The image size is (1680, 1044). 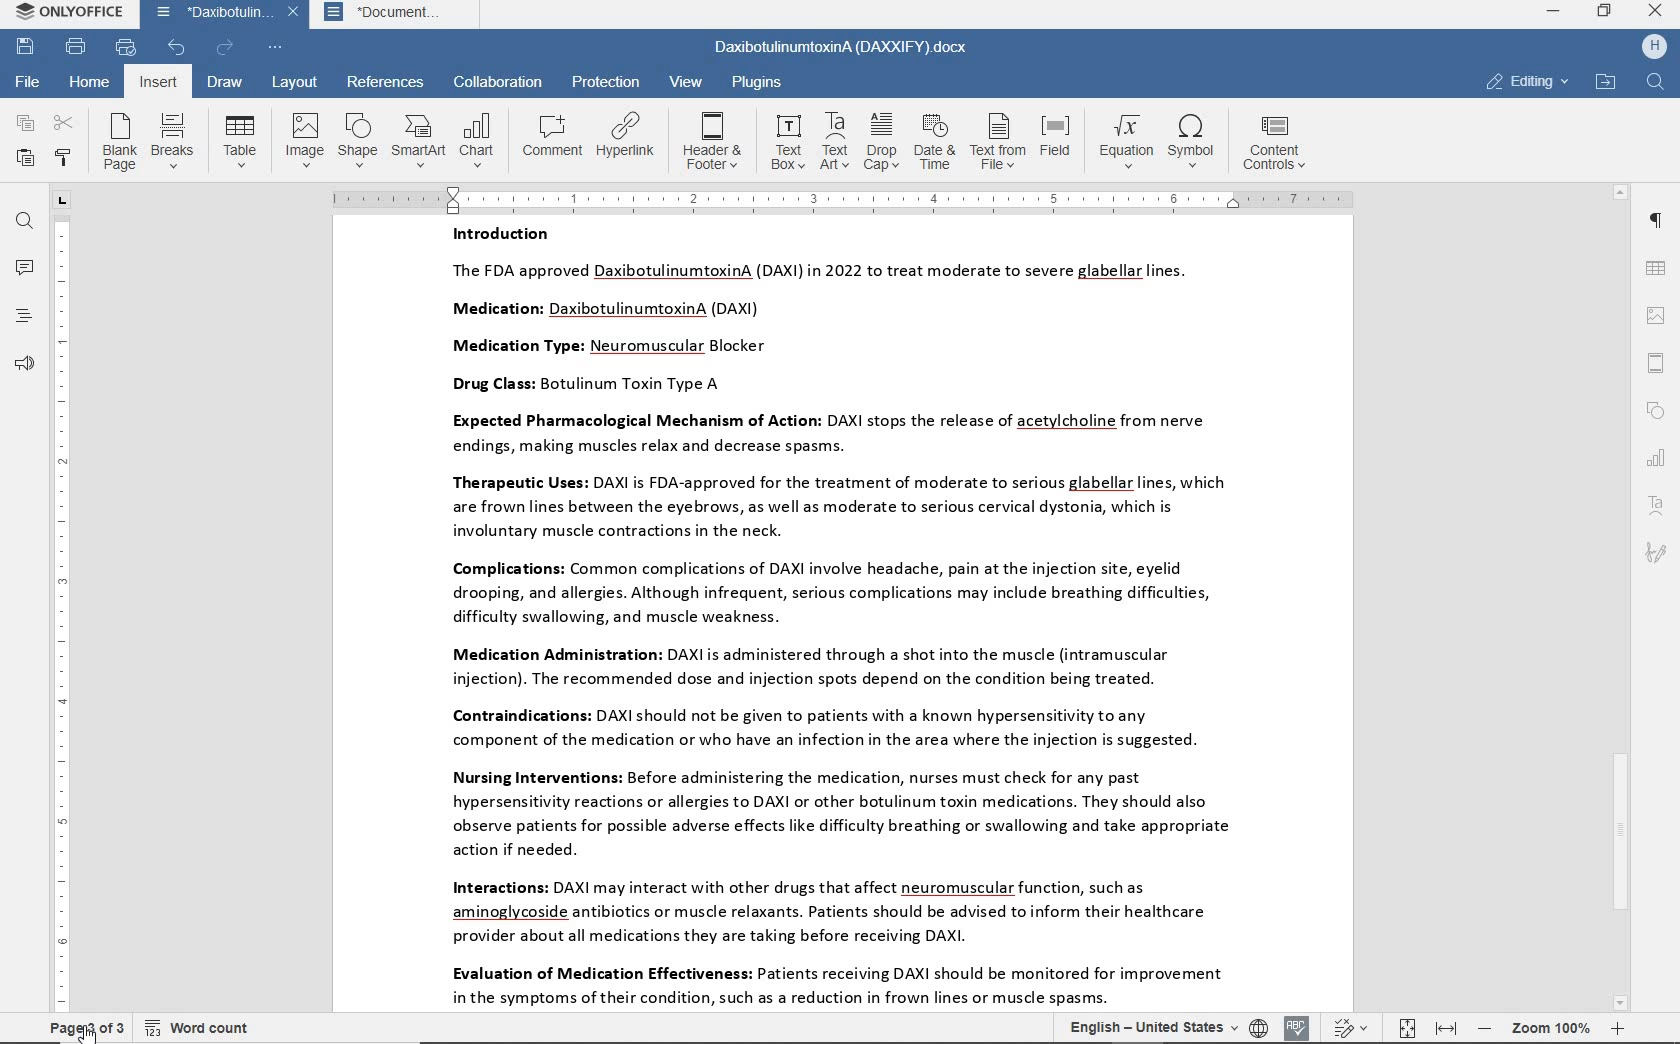 What do you see at coordinates (303, 140) in the screenshot?
I see `image` at bounding box center [303, 140].